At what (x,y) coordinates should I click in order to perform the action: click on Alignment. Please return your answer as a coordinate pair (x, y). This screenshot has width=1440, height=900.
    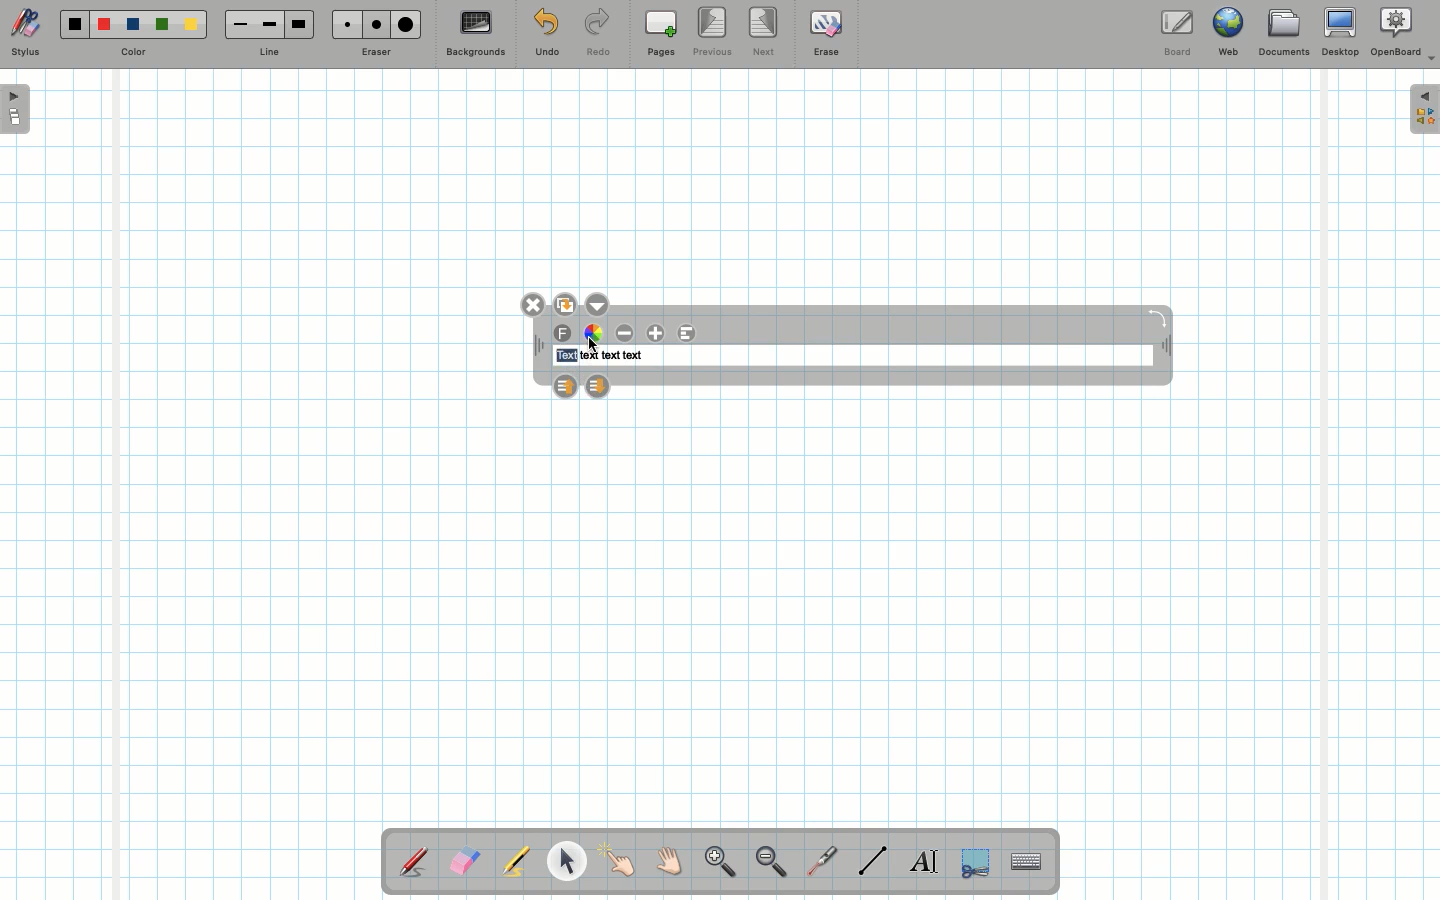
    Looking at the image, I should click on (685, 333).